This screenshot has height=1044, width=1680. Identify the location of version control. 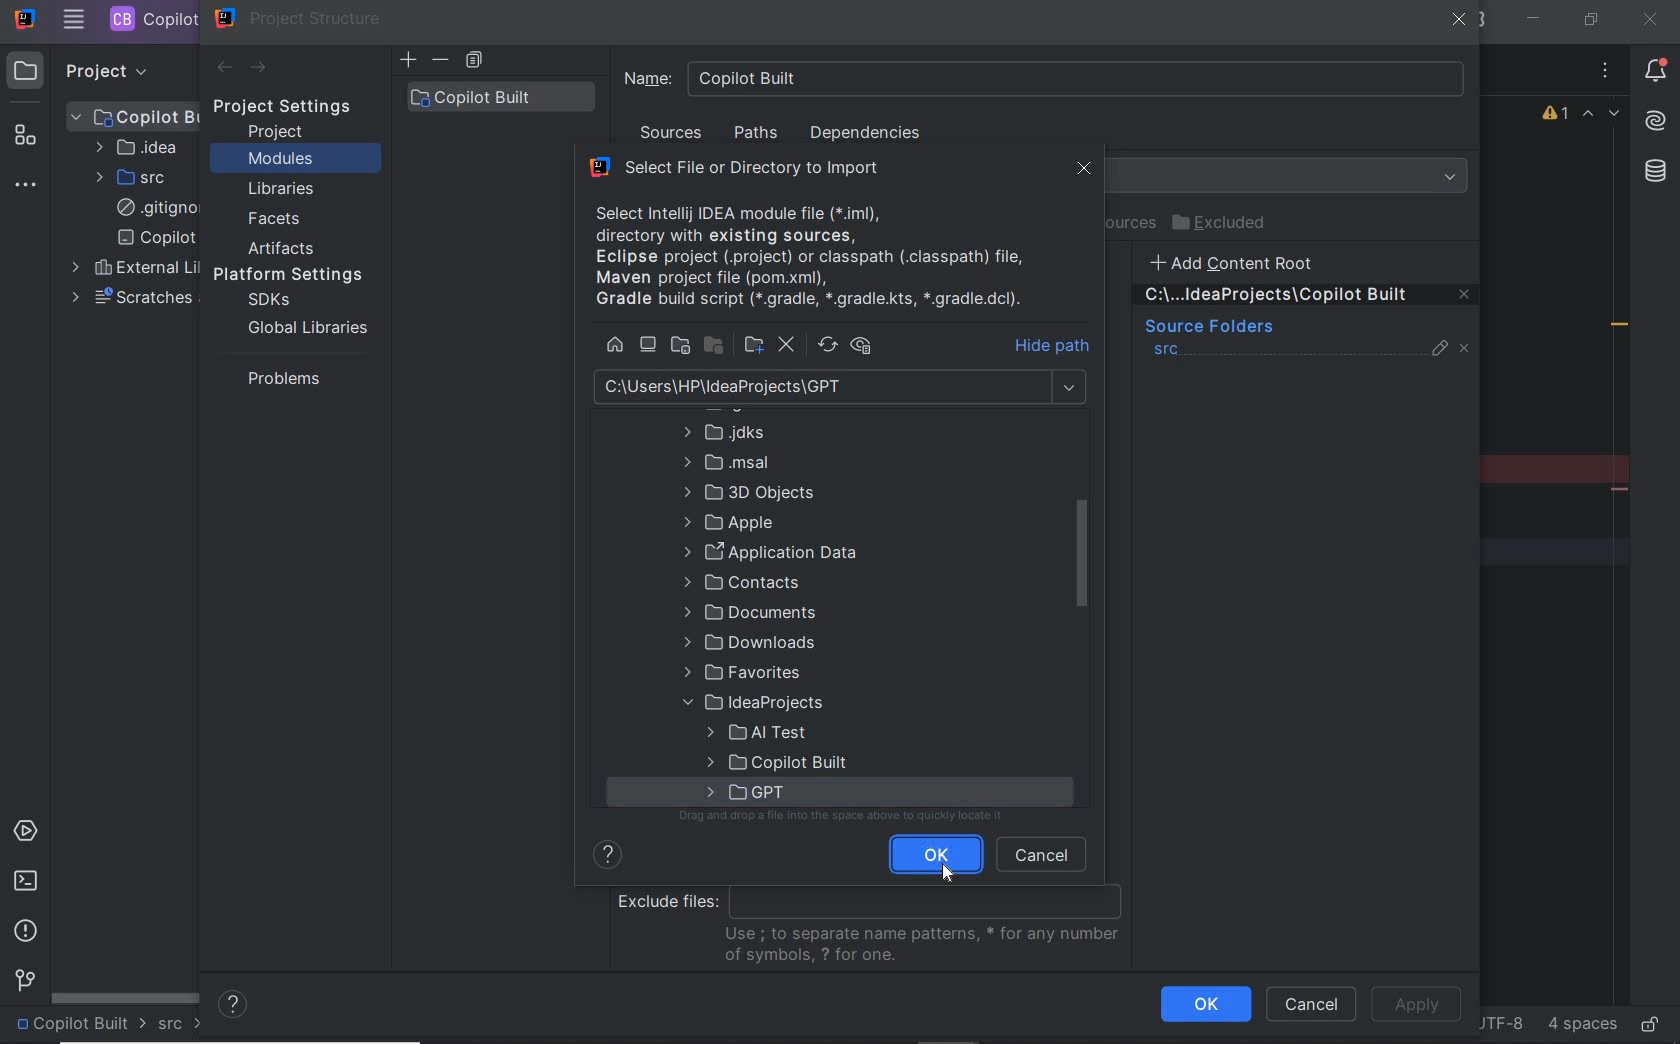
(22, 982).